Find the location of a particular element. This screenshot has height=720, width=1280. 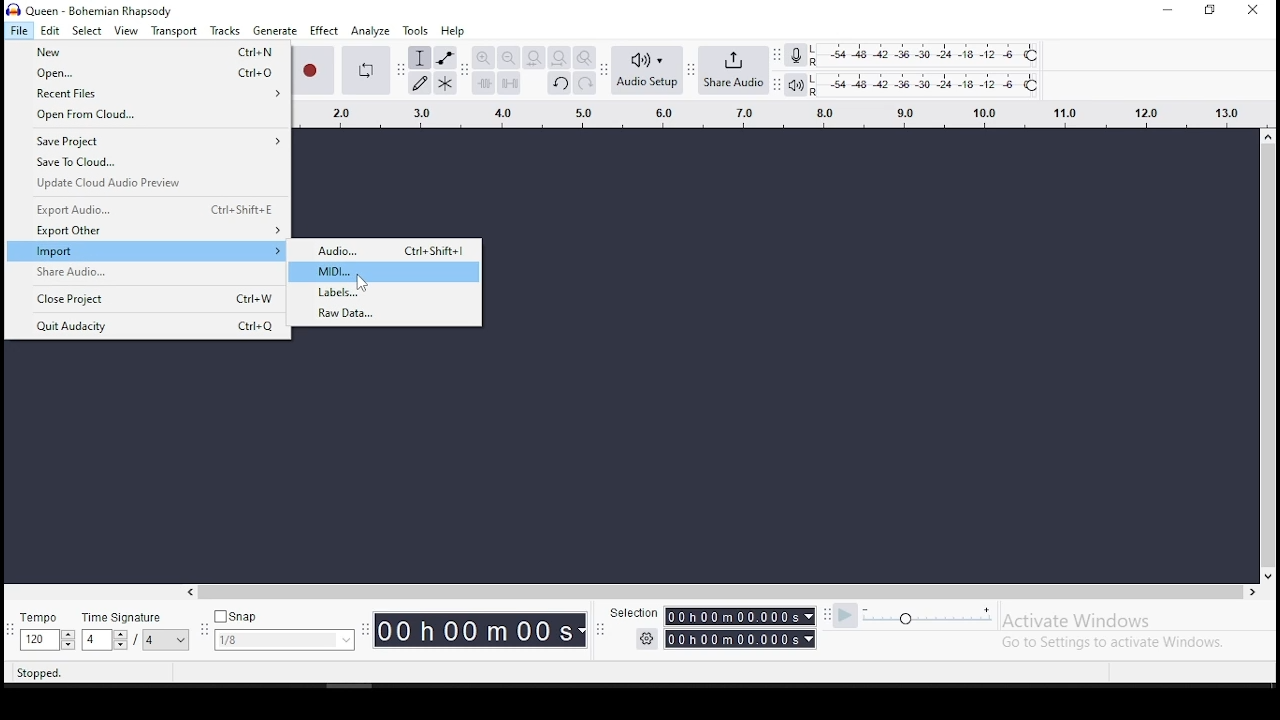

recording level is located at coordinates (796, 54).